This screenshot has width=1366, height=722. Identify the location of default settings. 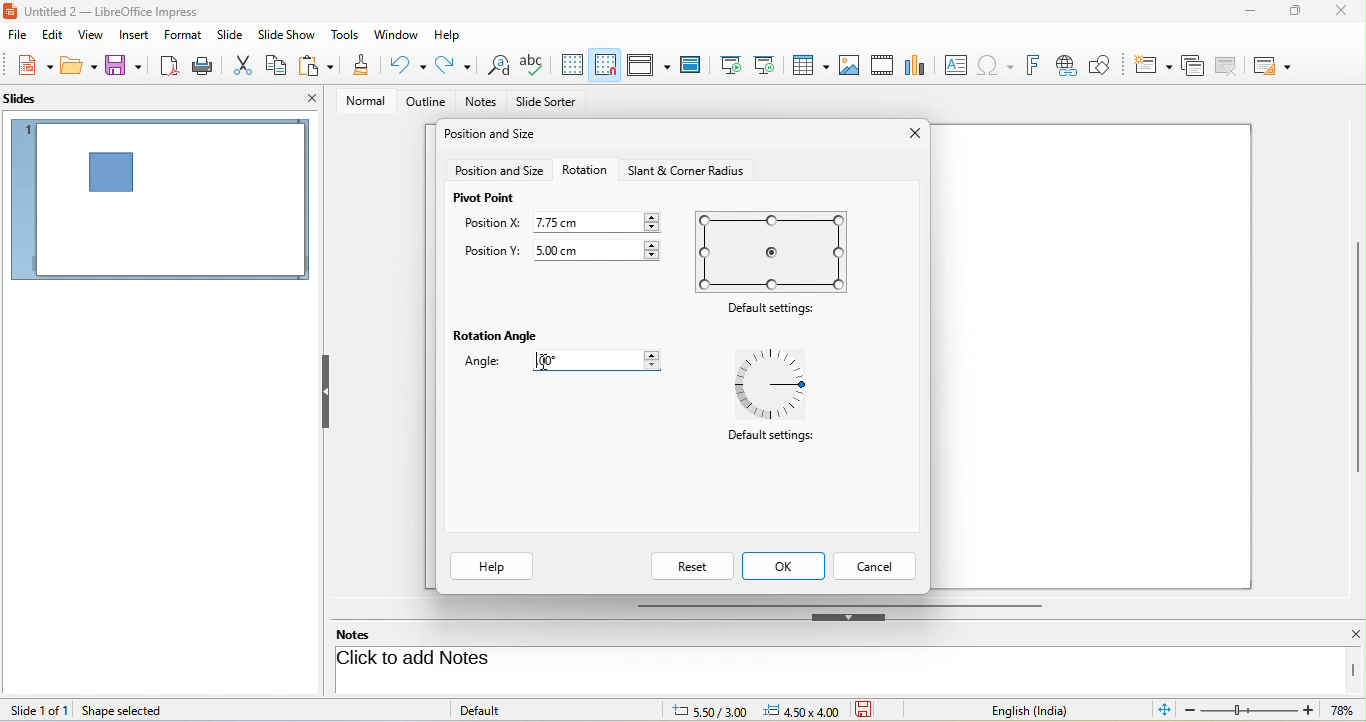
(769, 440).